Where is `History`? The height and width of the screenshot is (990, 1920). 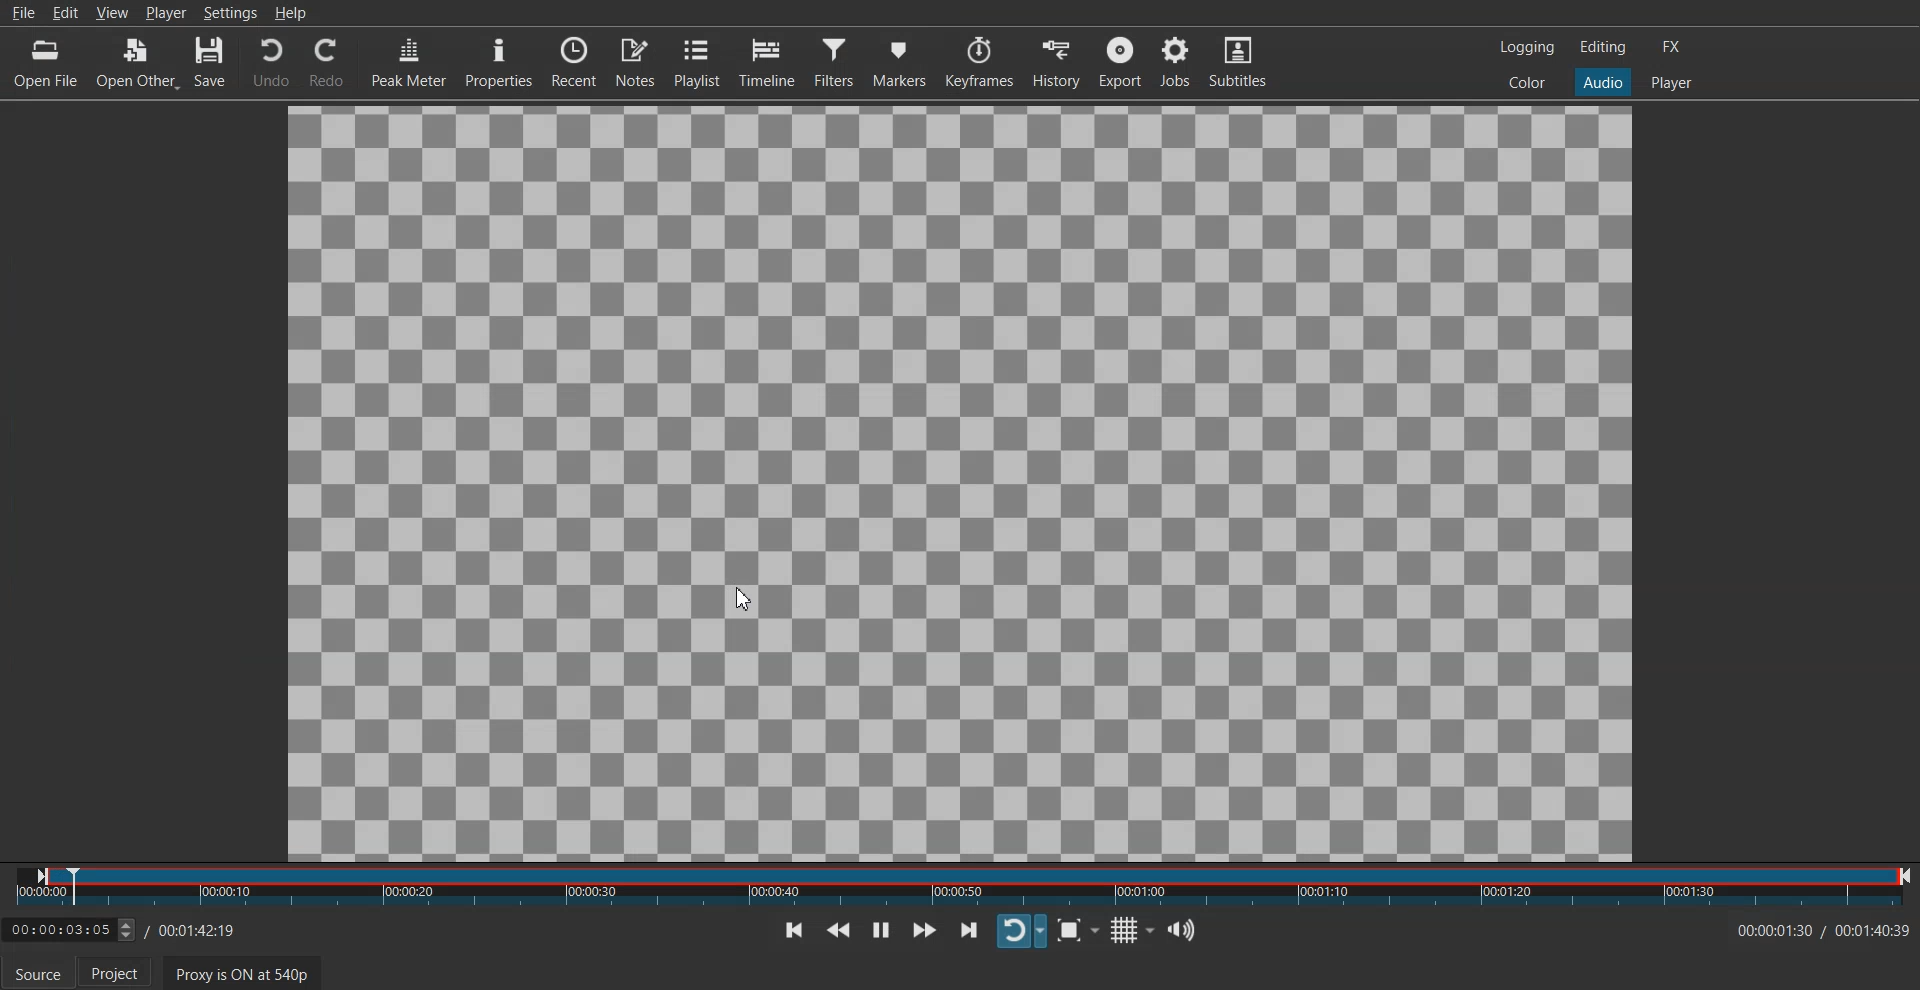 History is located at coordinates (1059, 61).